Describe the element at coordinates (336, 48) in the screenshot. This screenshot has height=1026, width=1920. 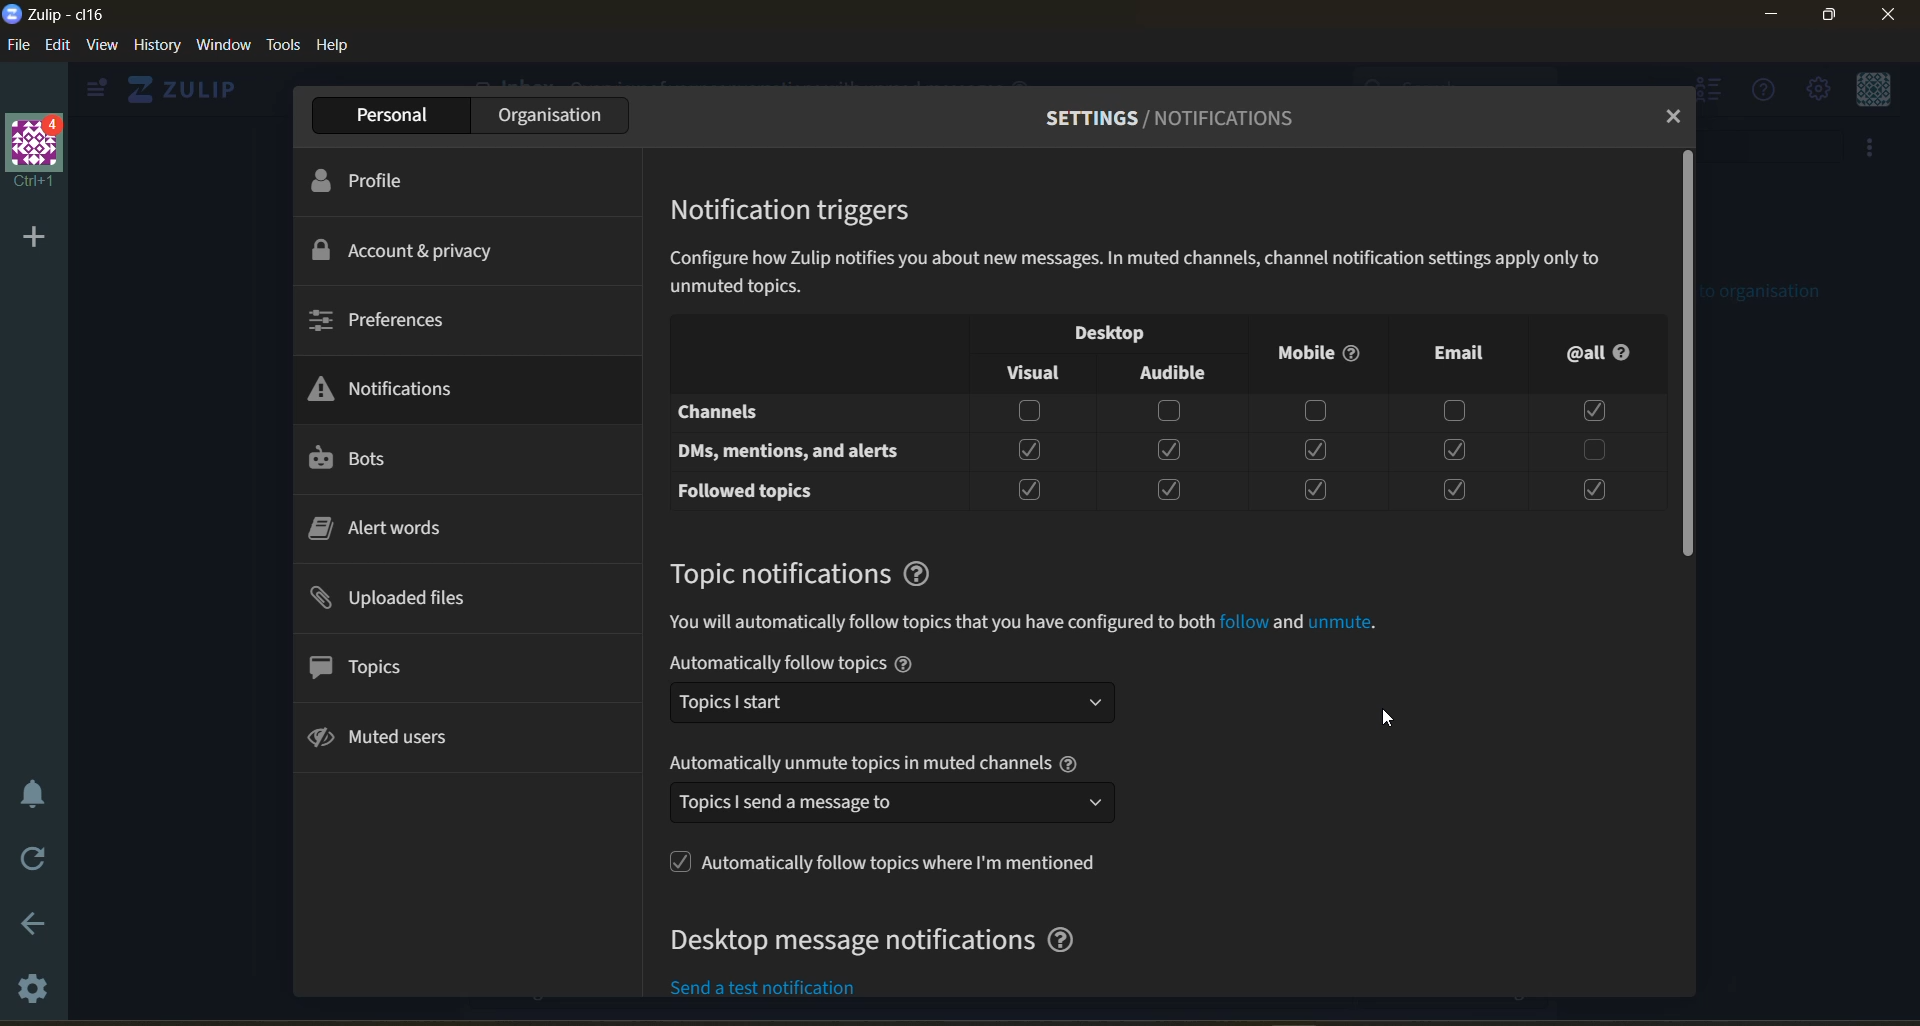
I see `help` at that location.